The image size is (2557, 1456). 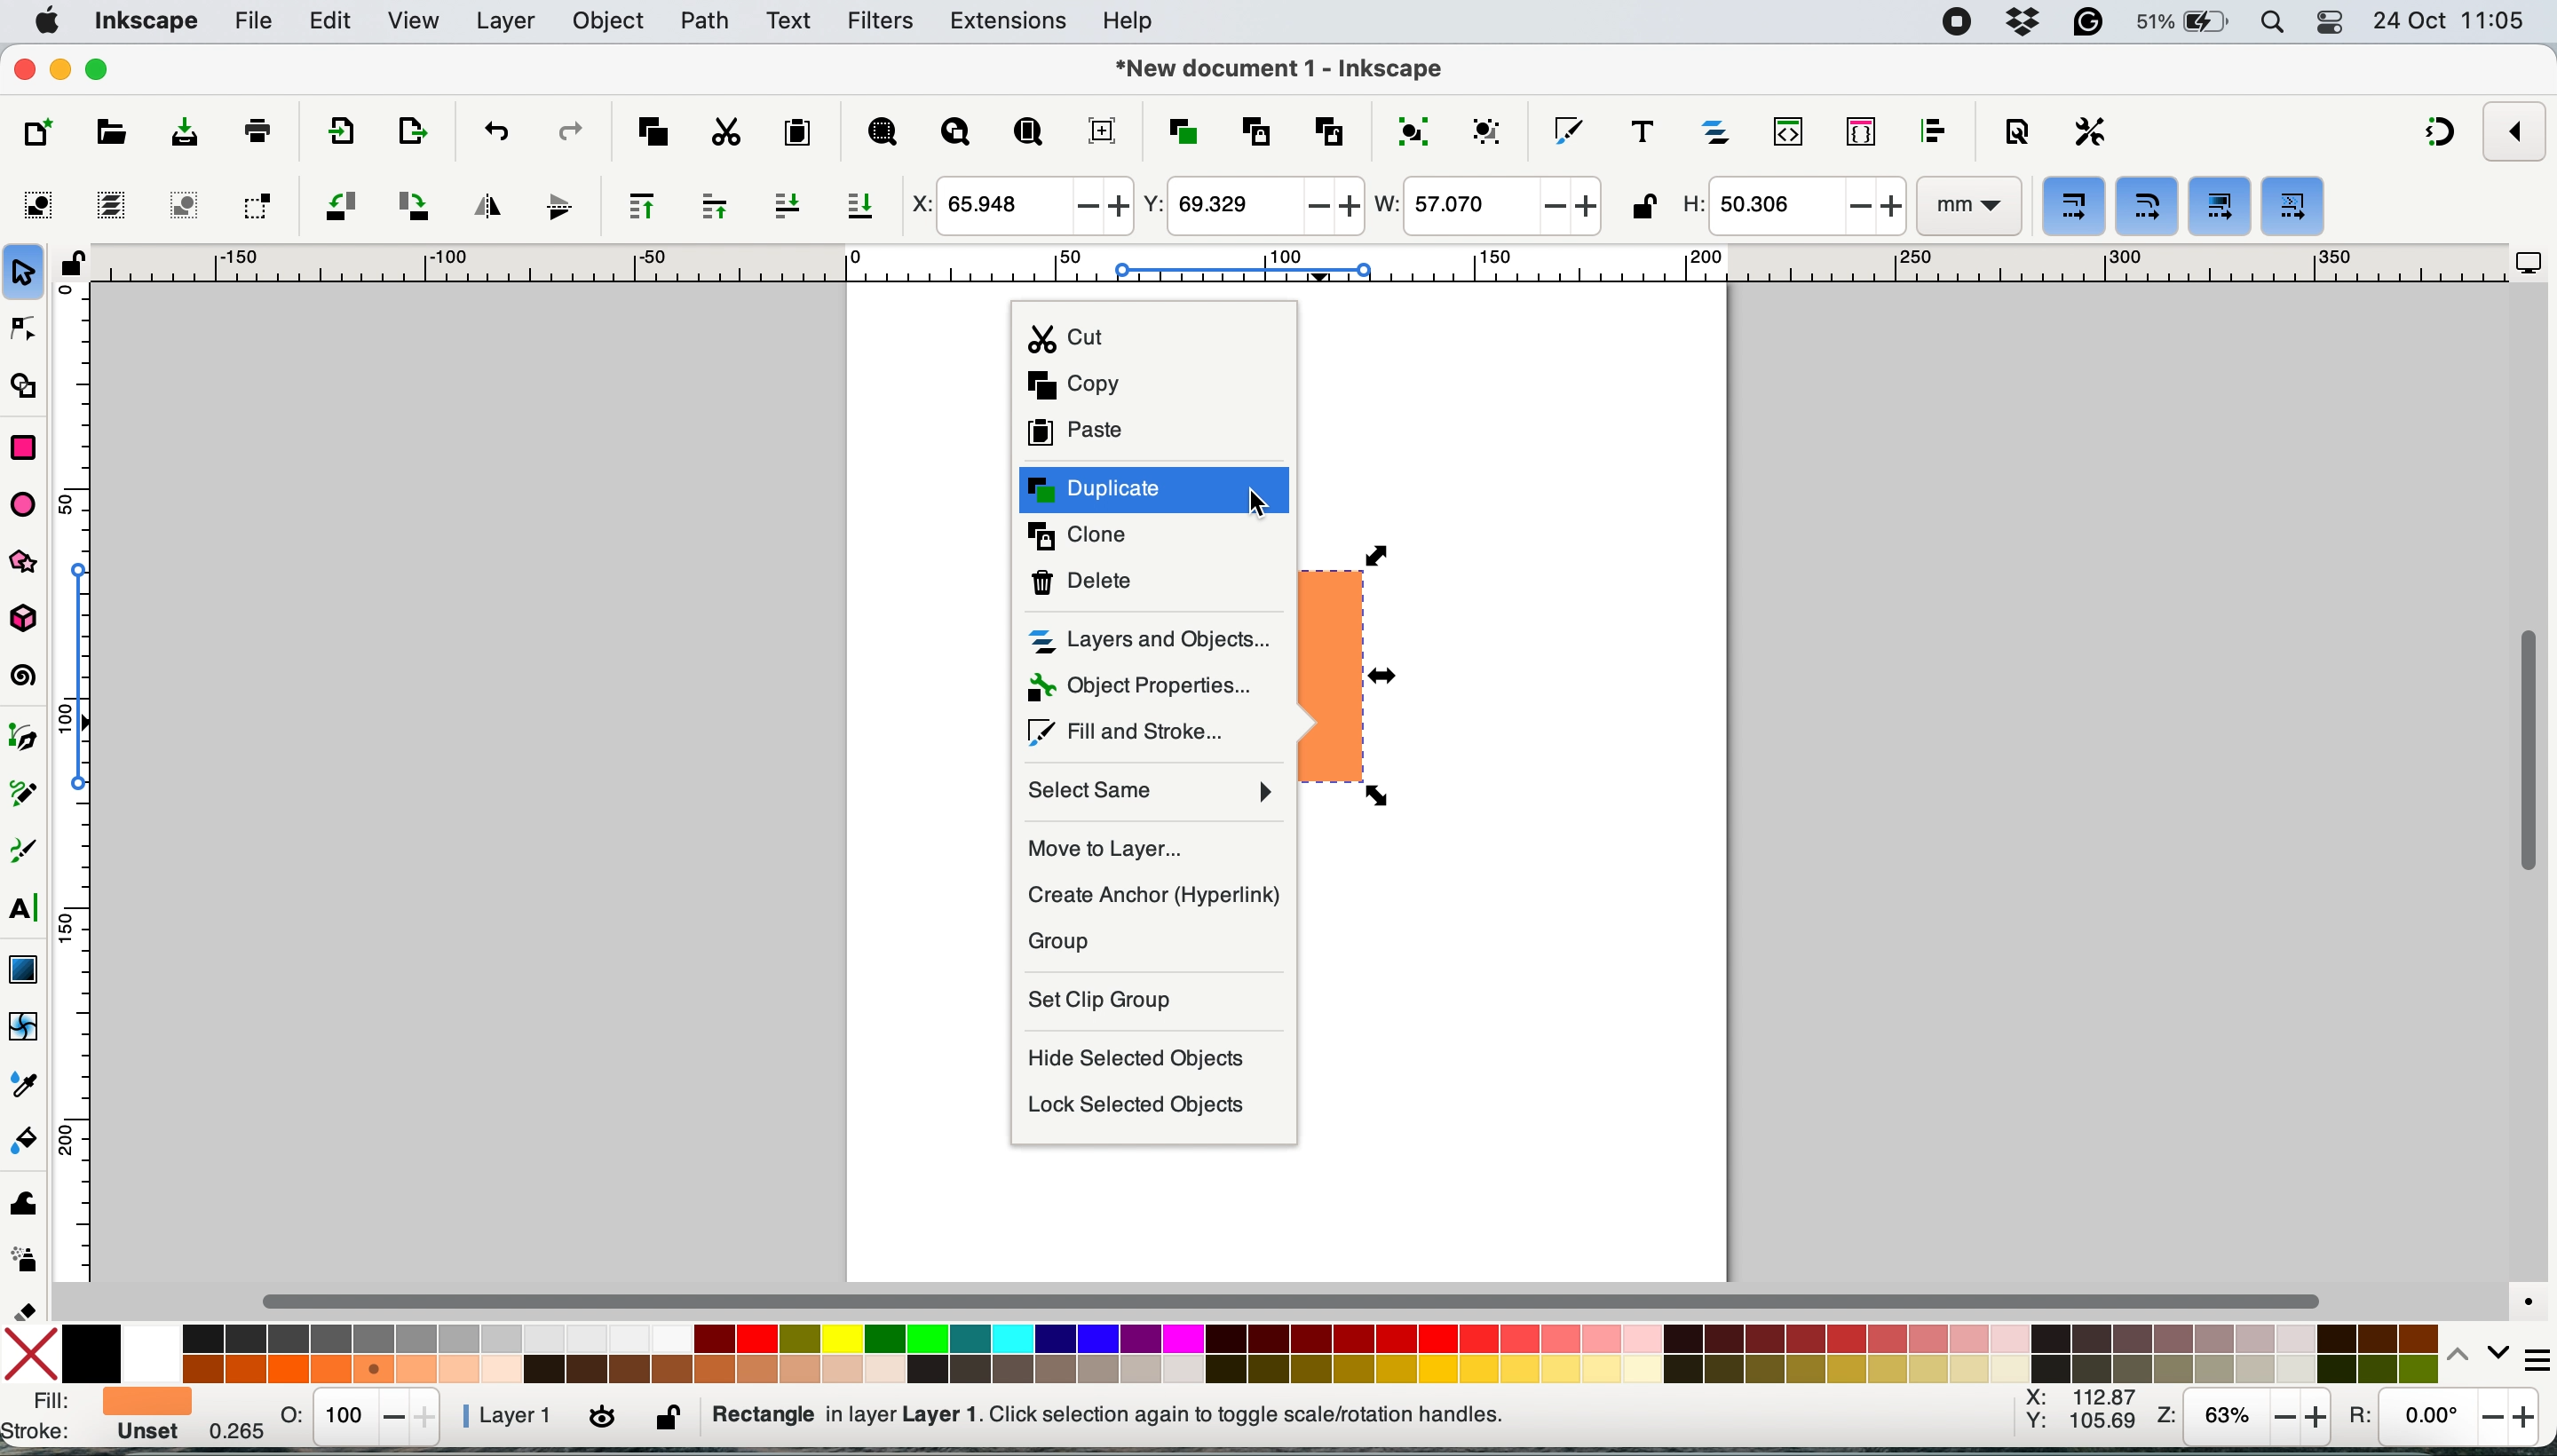 What do you see at coordinates (26, 678) in the screenshot?
I see `spiral tool` at bounding box center [26, 678].